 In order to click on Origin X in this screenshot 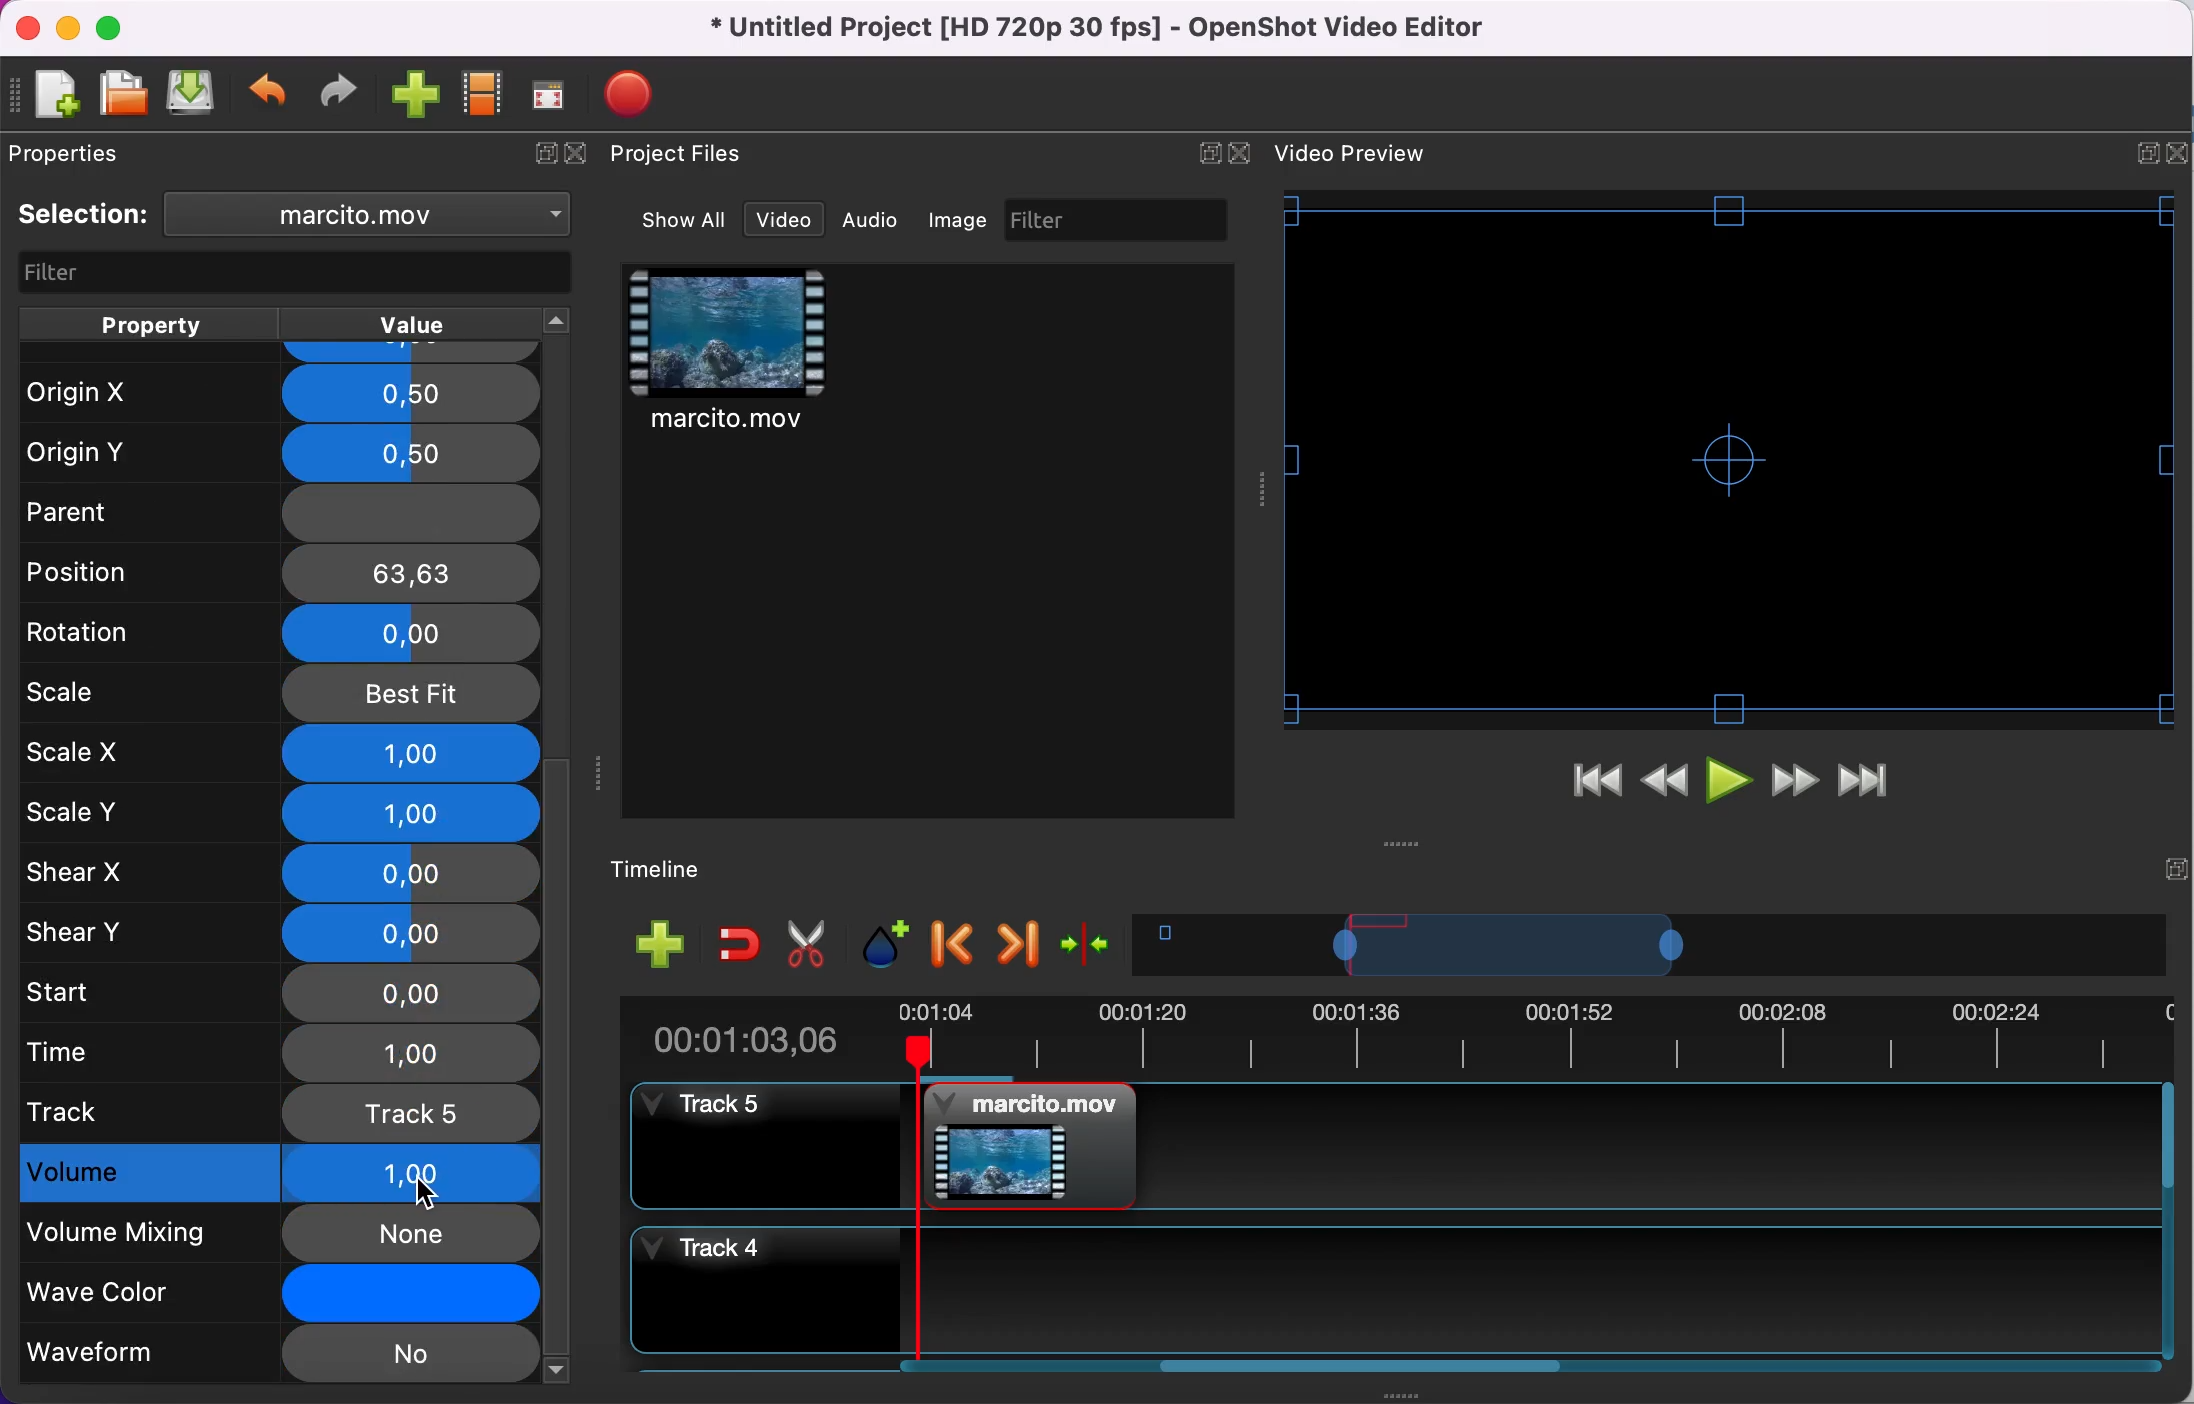, I will do `click(278, 394)`.